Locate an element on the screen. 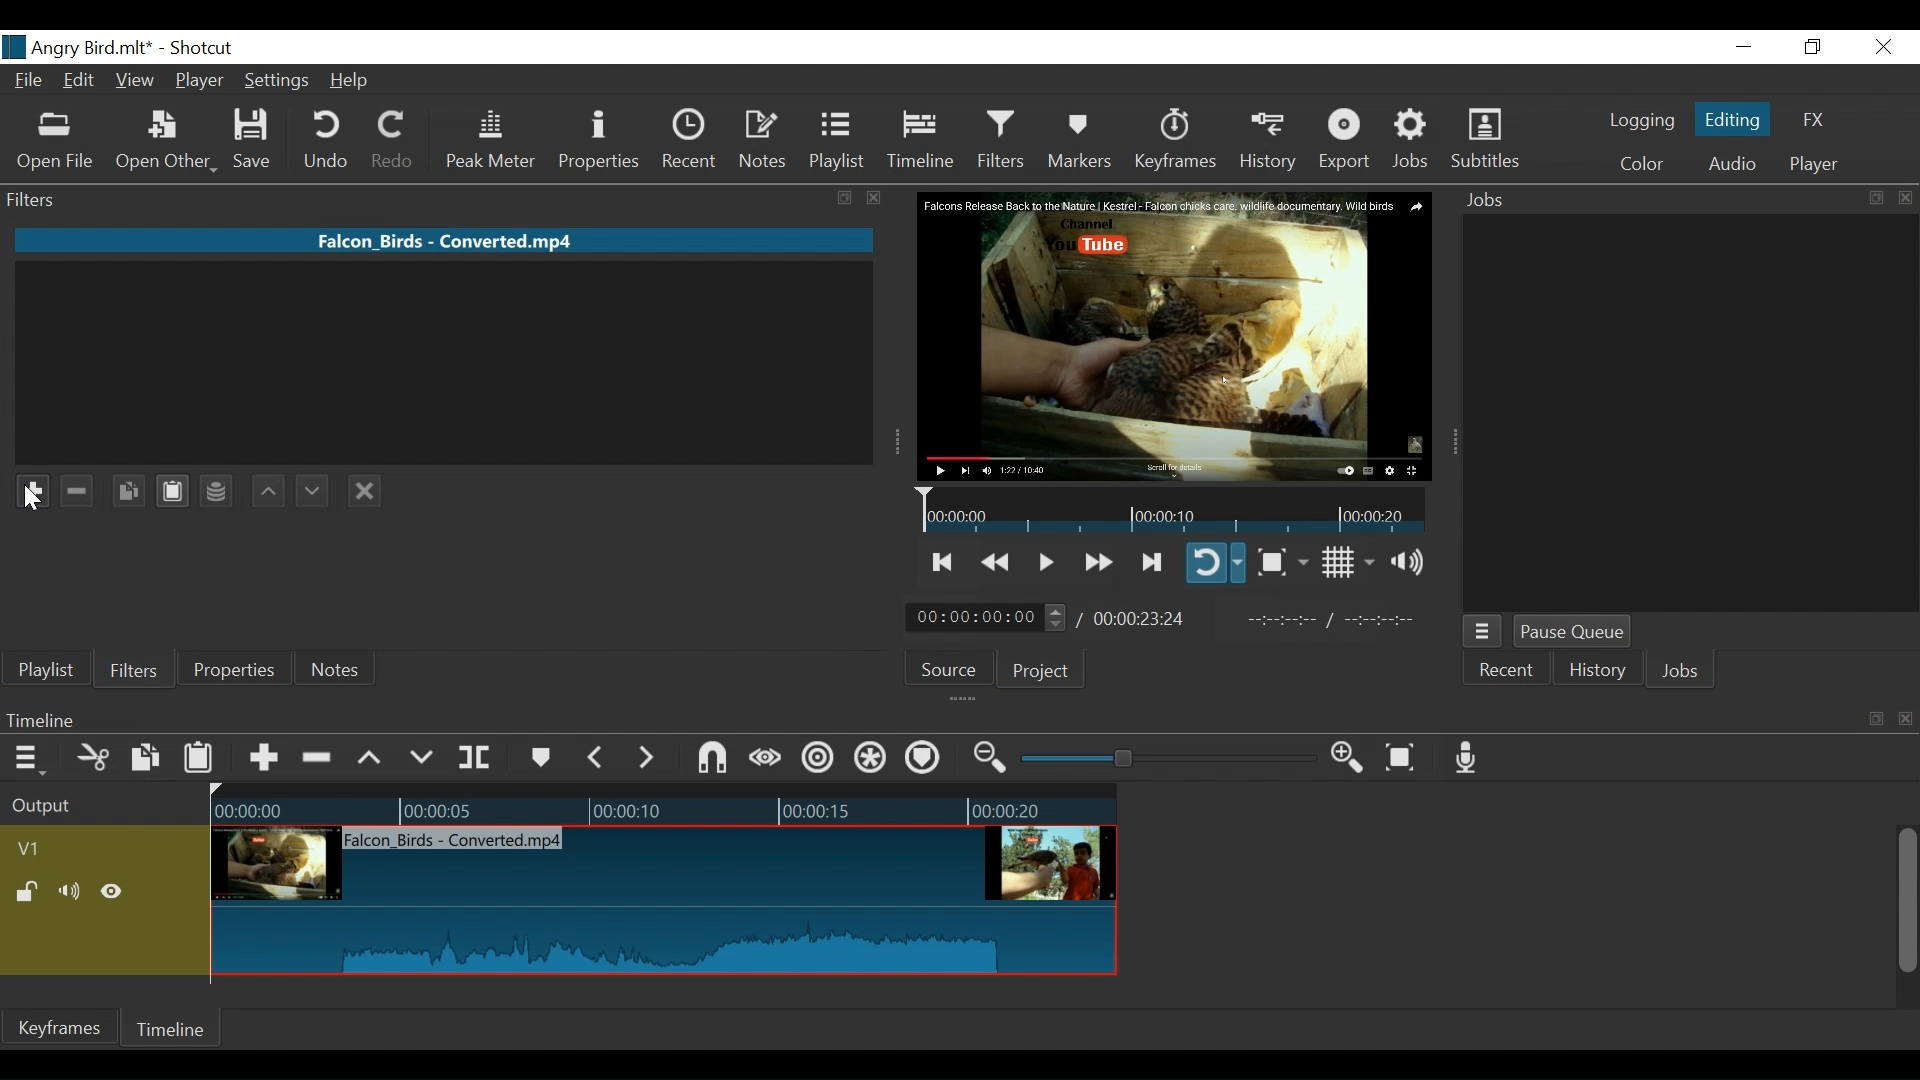 This screenshot has width=1920, height=1080. Skip to the previous point is located at coordinates (944, 562).